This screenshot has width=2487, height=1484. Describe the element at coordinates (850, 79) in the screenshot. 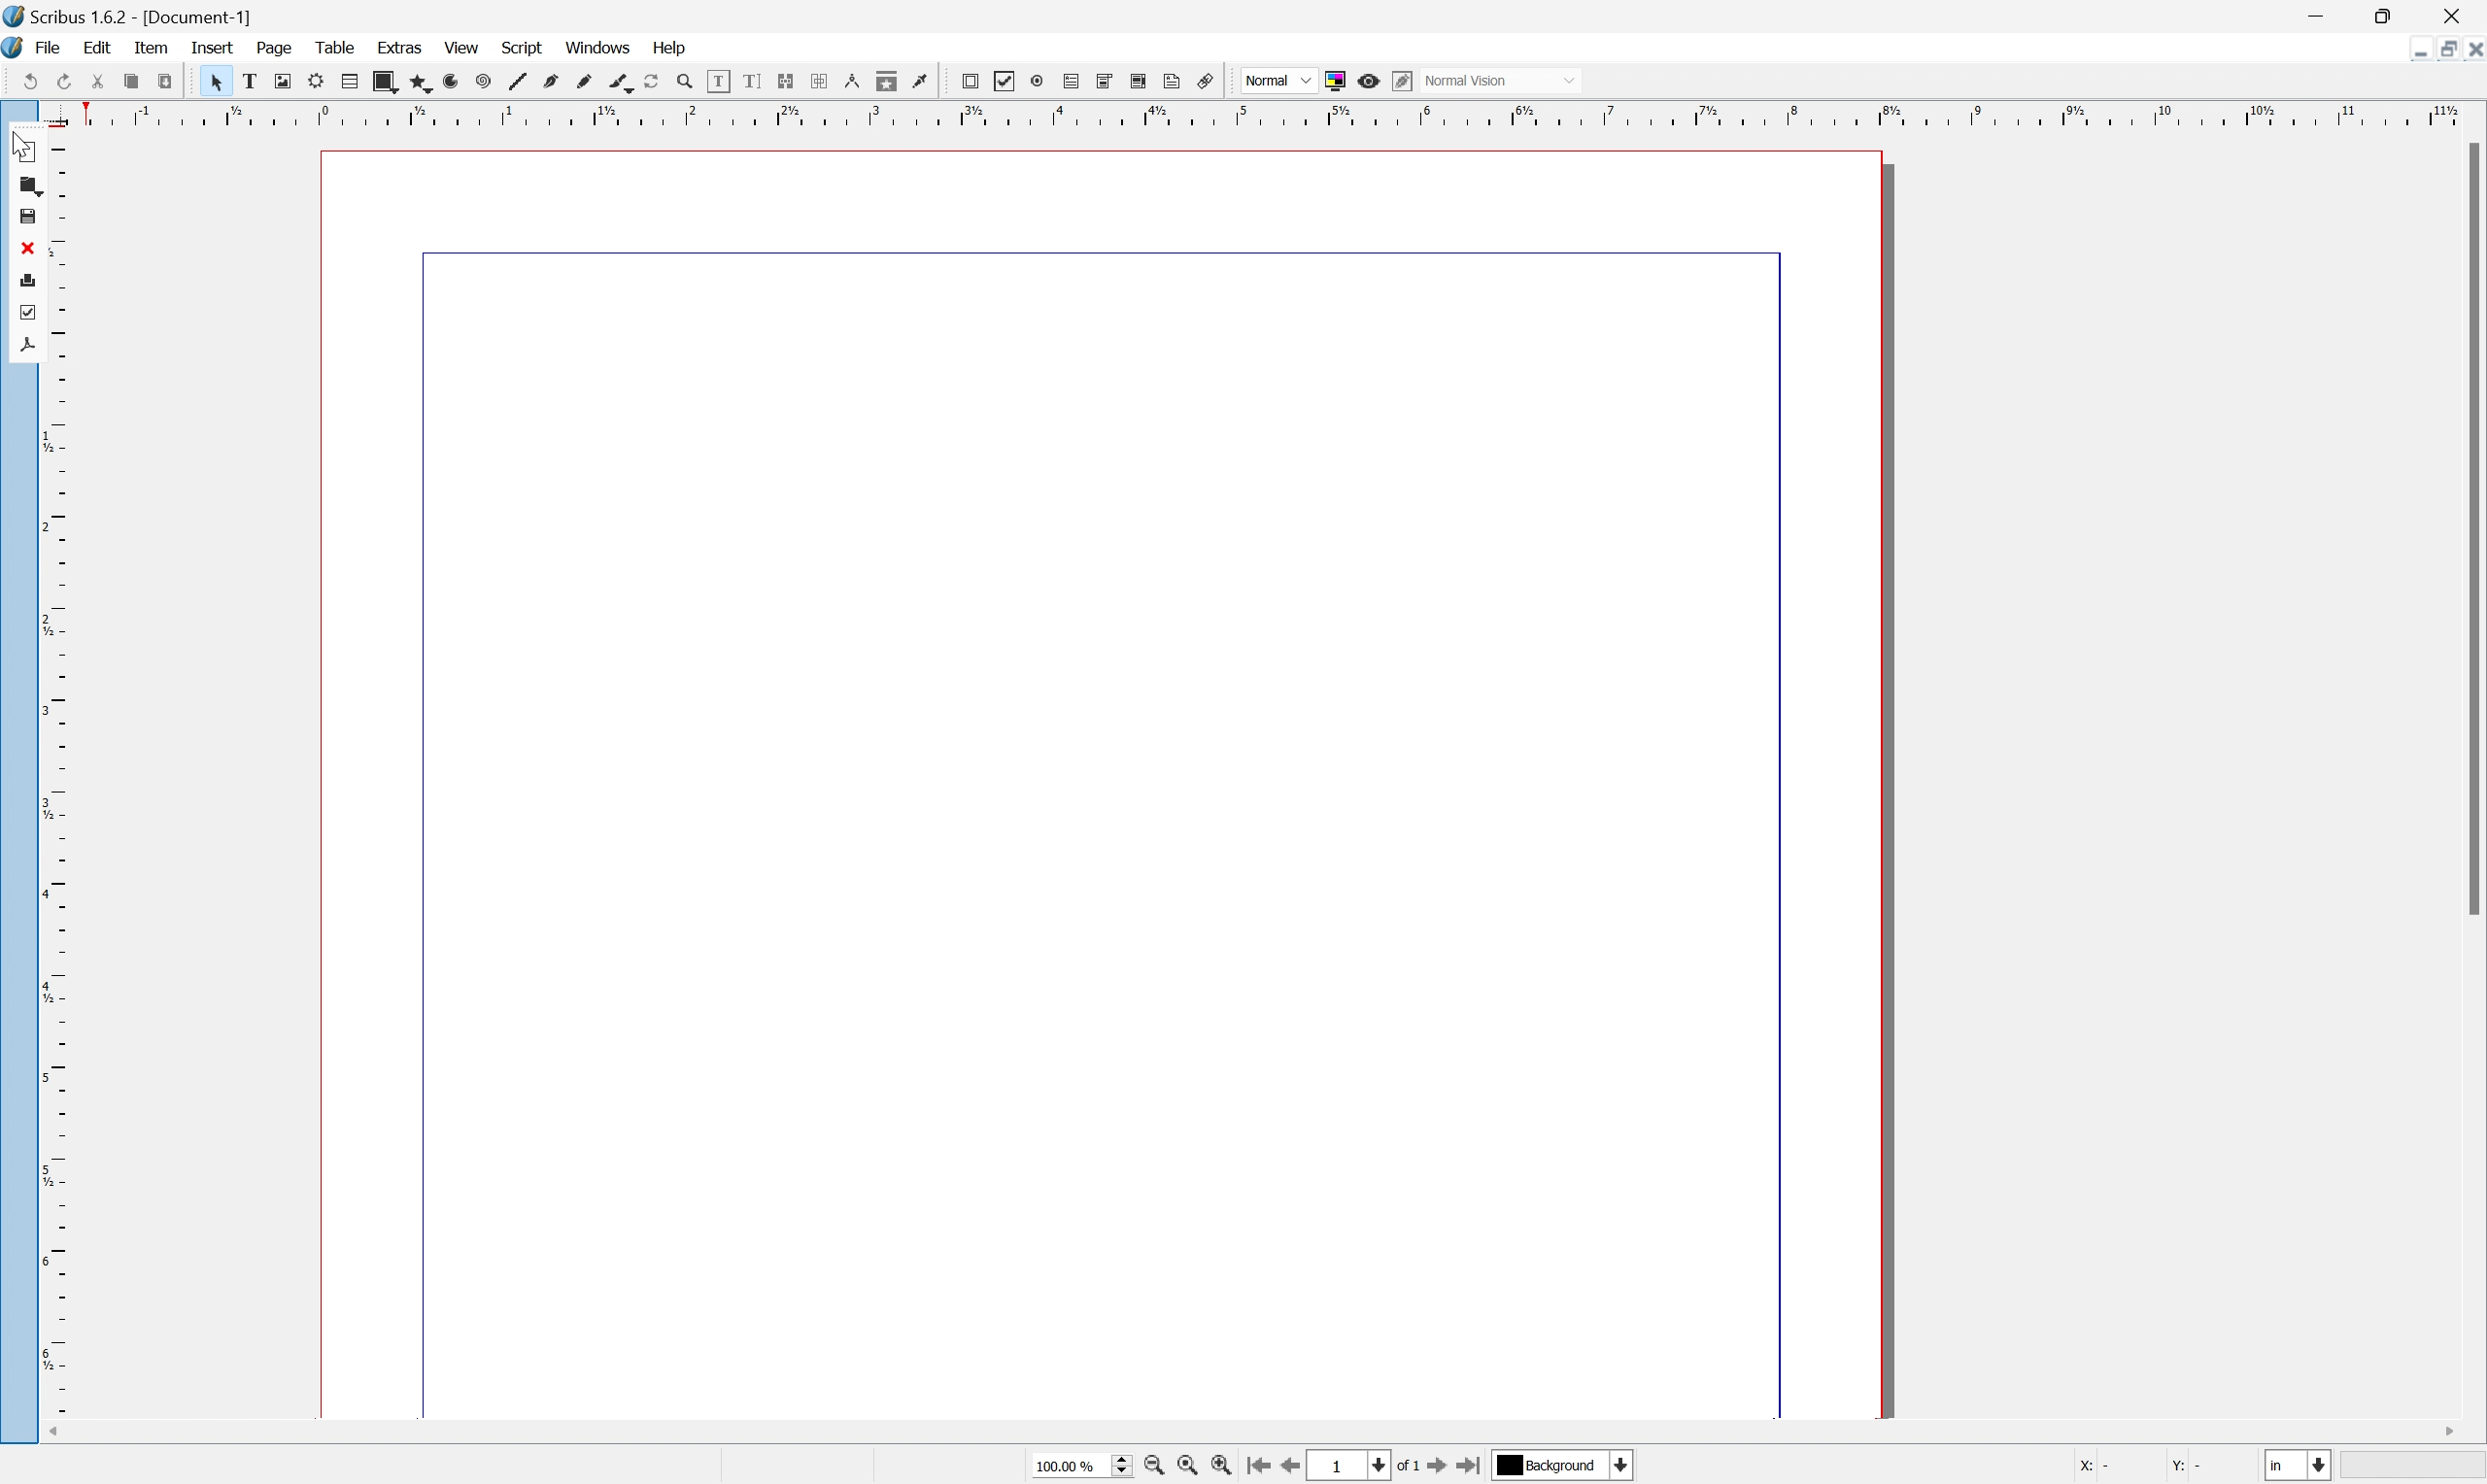

I see `calligraphy line` at that location.